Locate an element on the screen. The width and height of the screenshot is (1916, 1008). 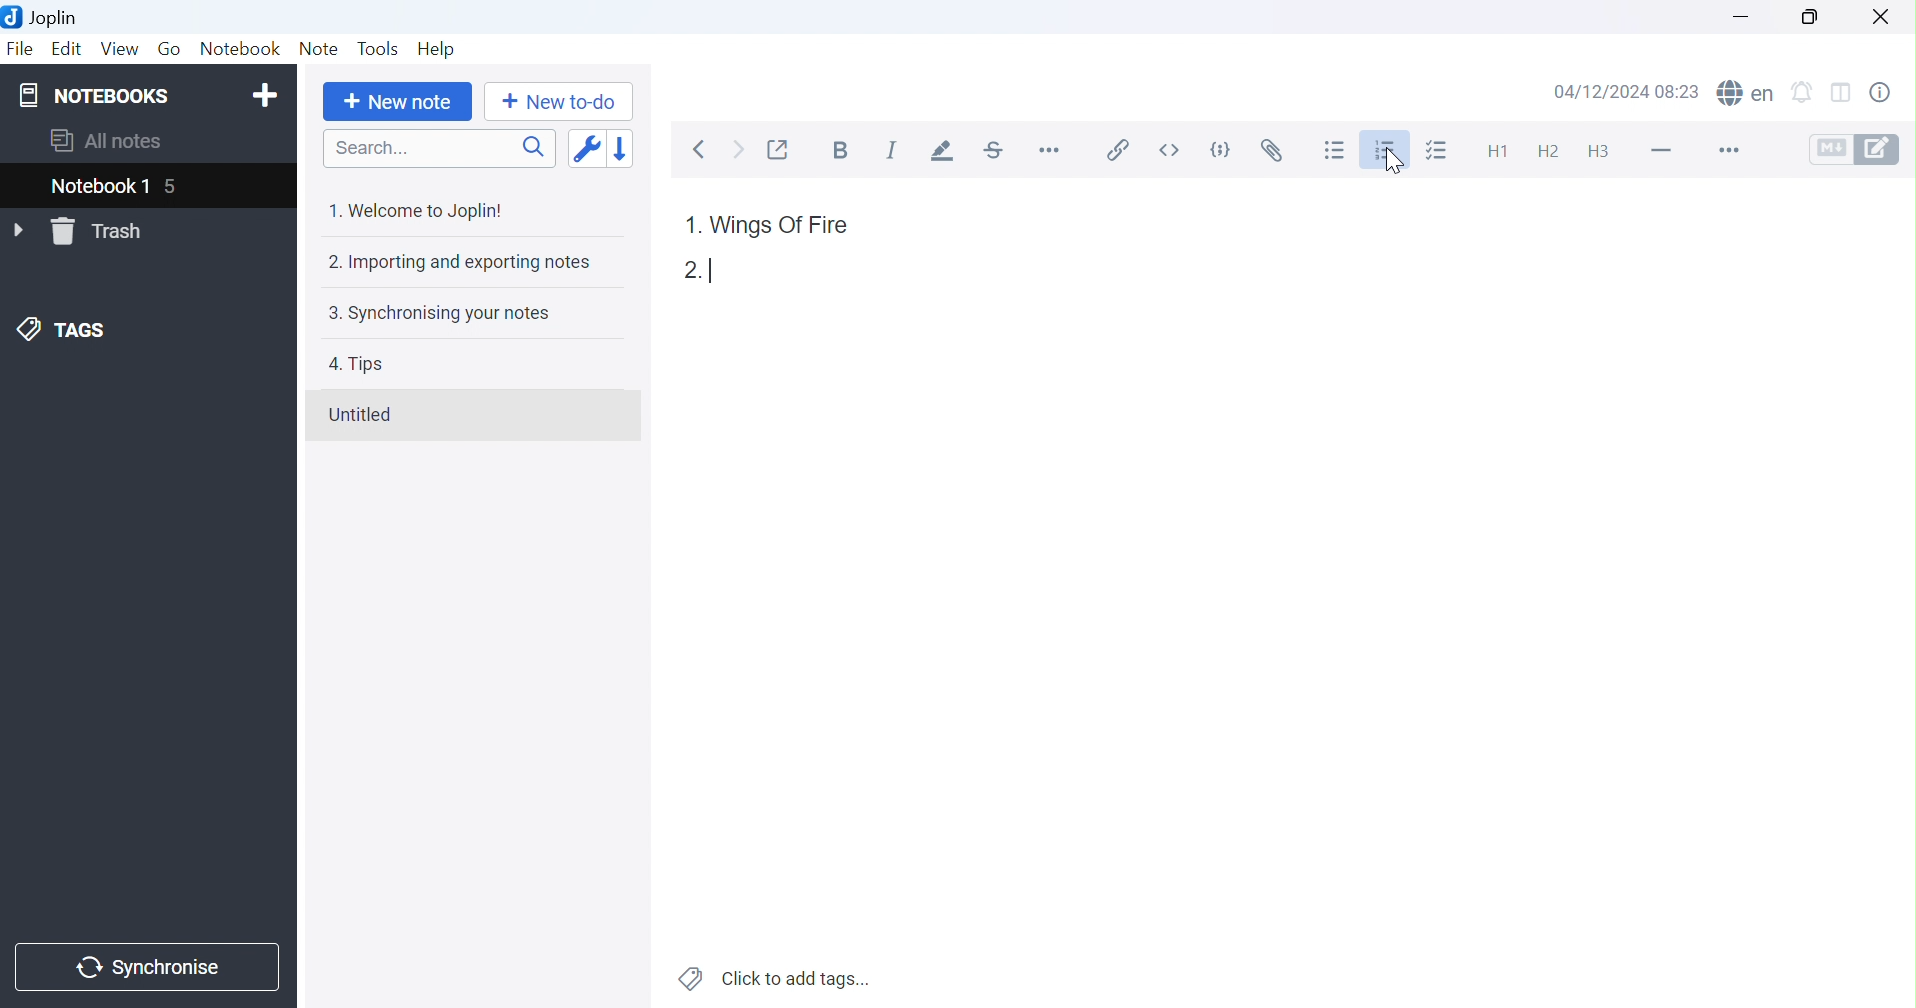
View is located at coordinates (122, 48).